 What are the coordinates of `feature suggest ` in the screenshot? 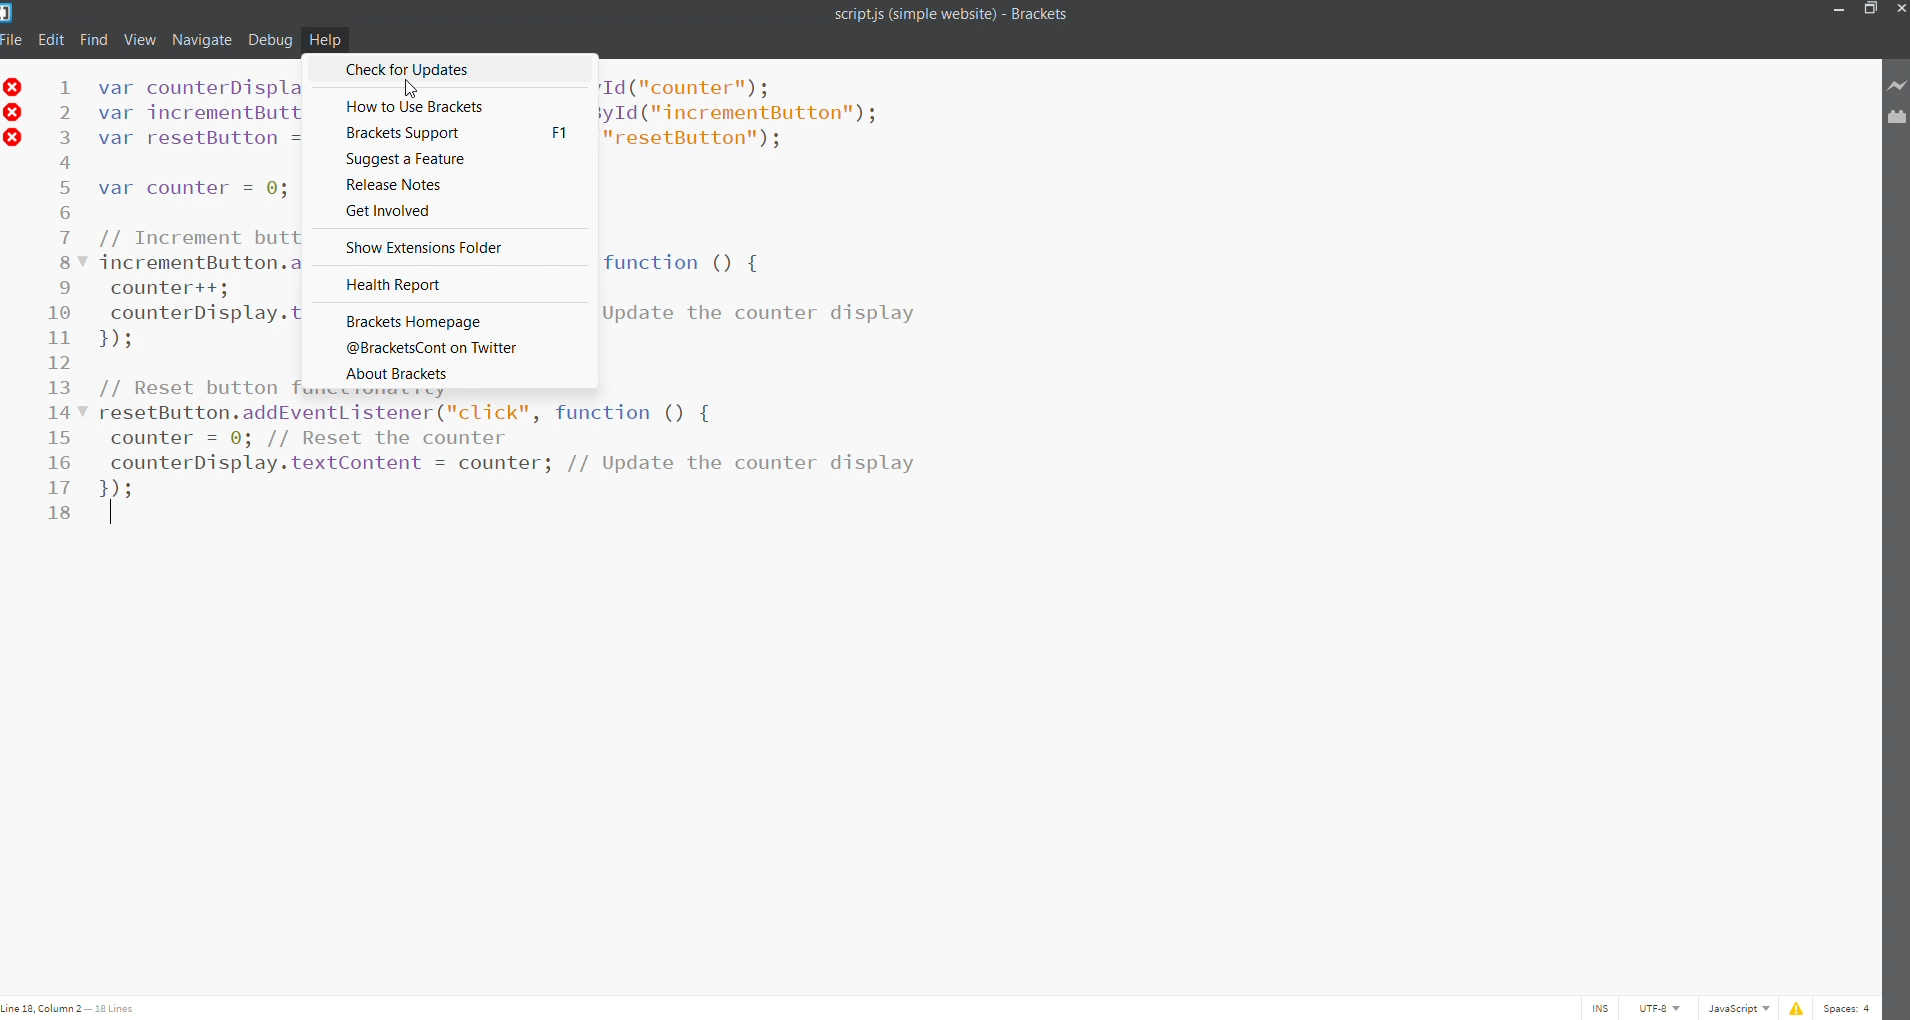 It's located at (442, 160).